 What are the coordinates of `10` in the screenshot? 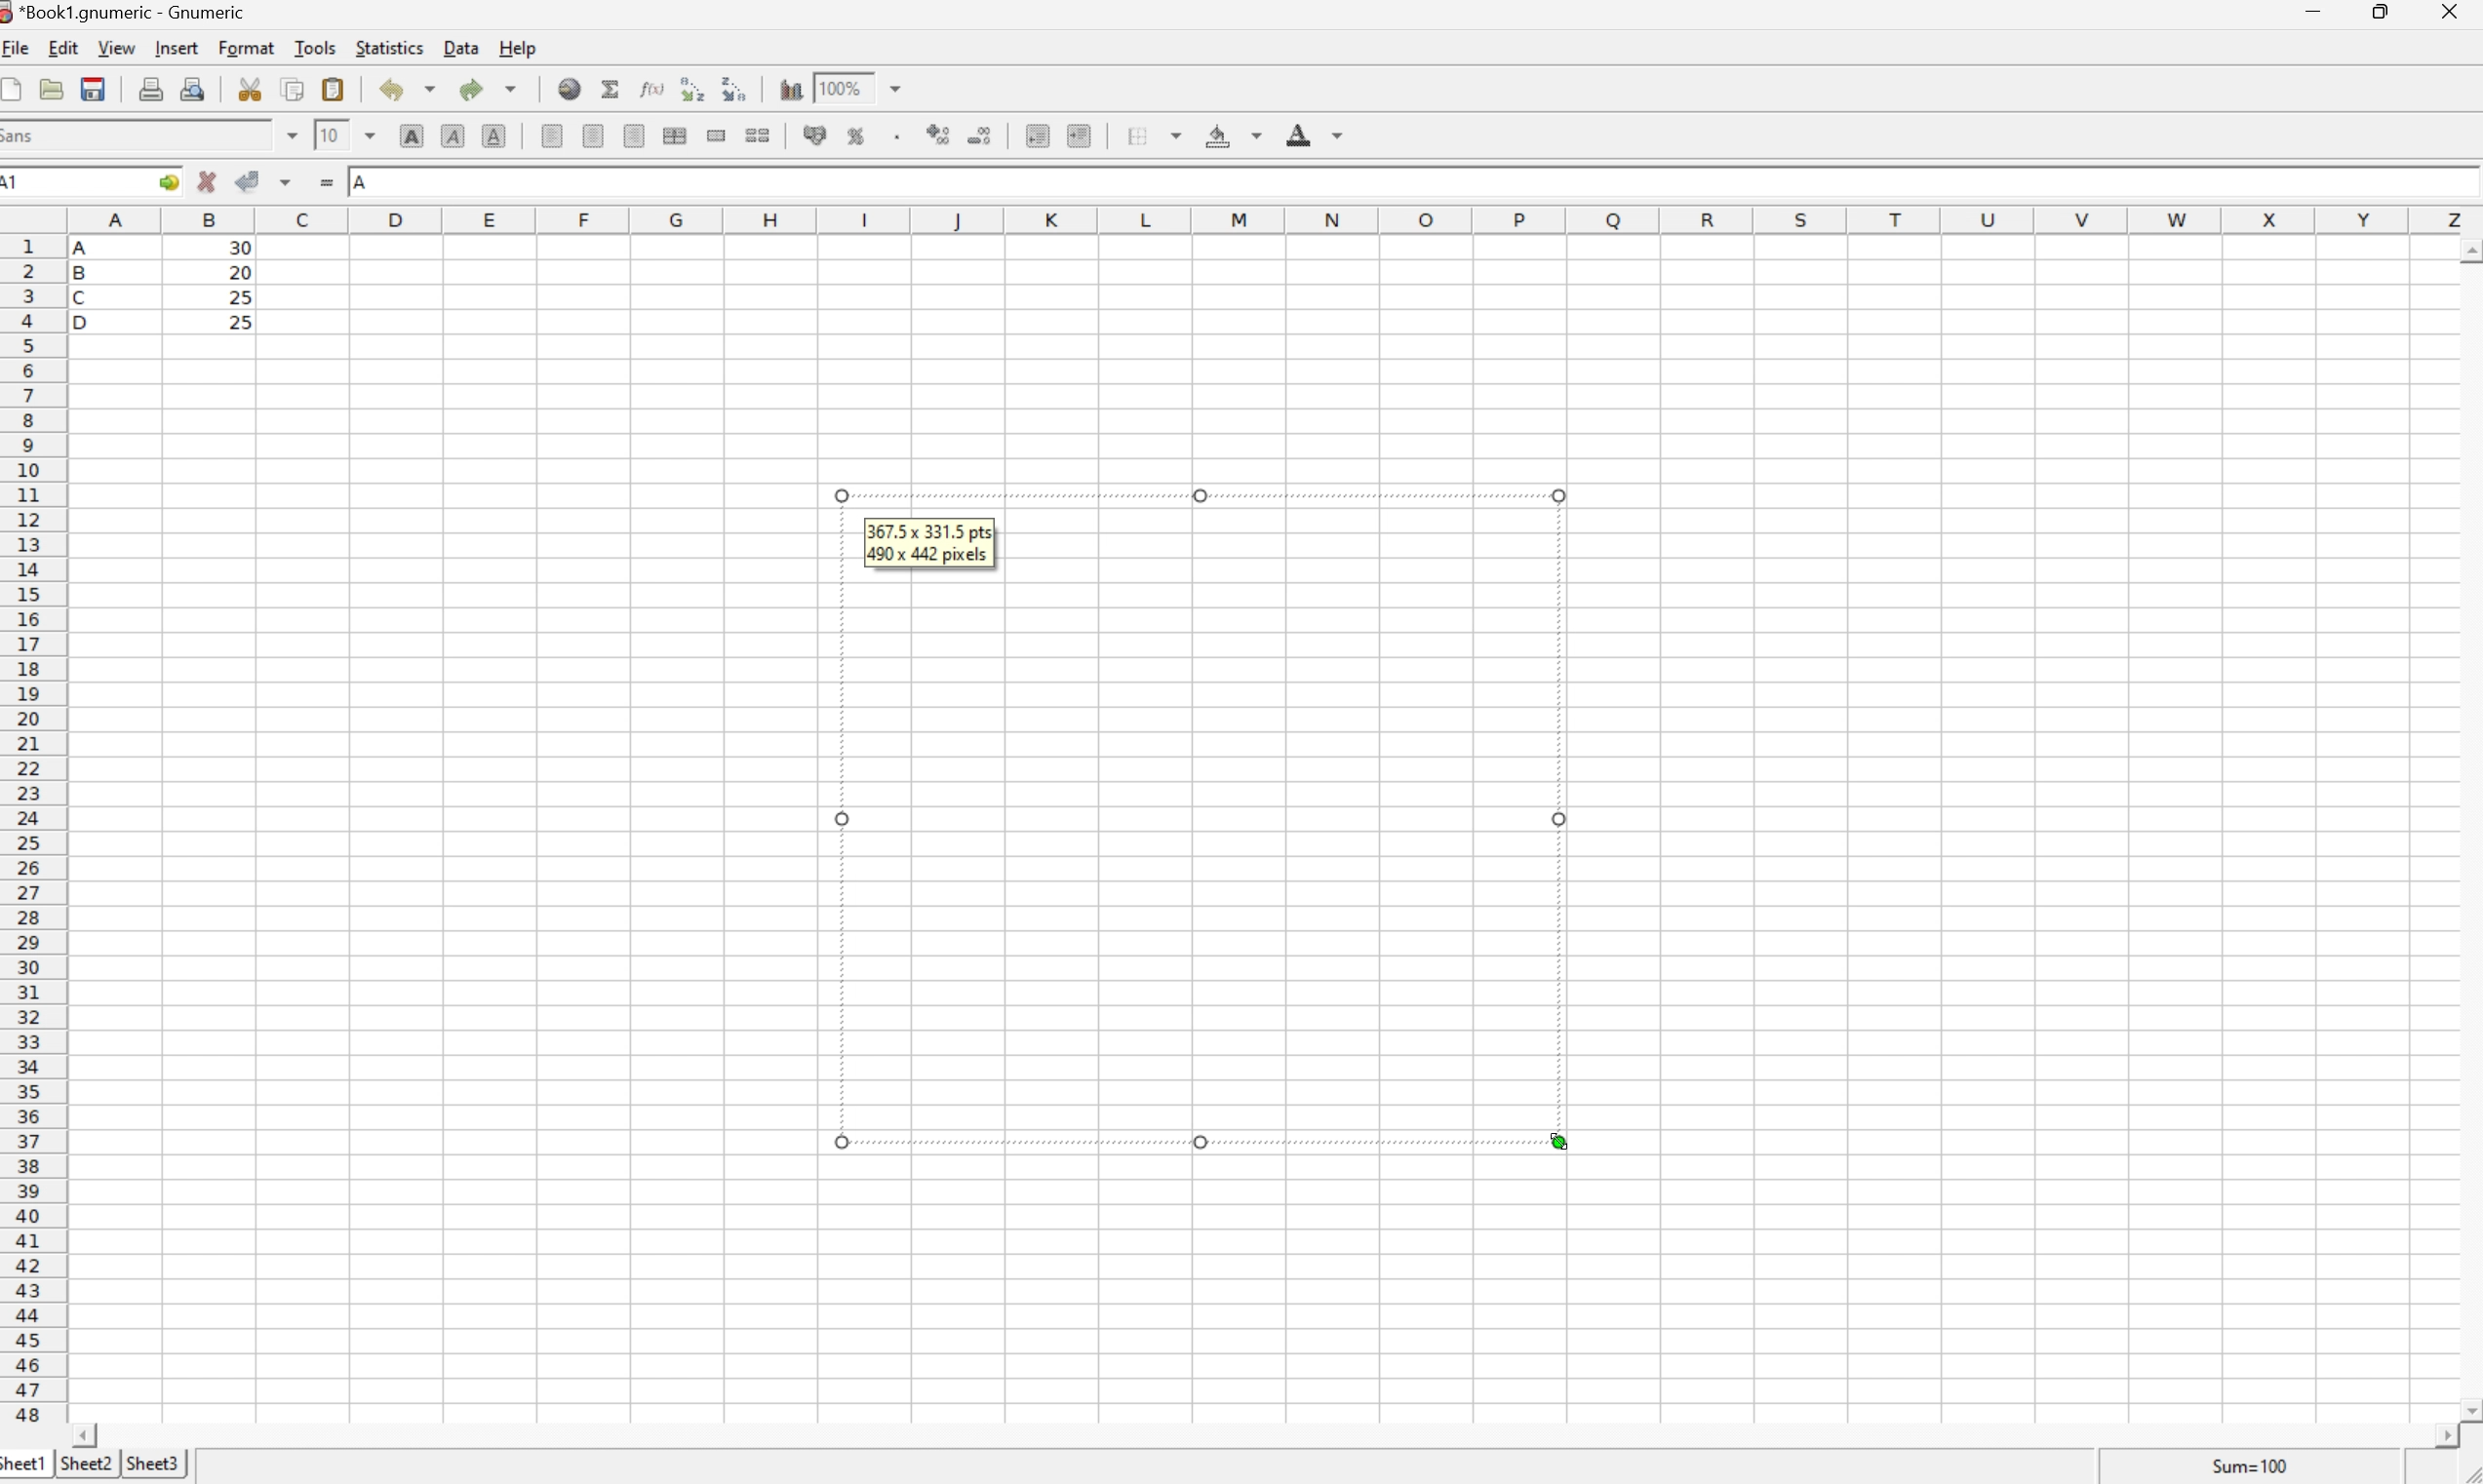 It's located at (331, 134).